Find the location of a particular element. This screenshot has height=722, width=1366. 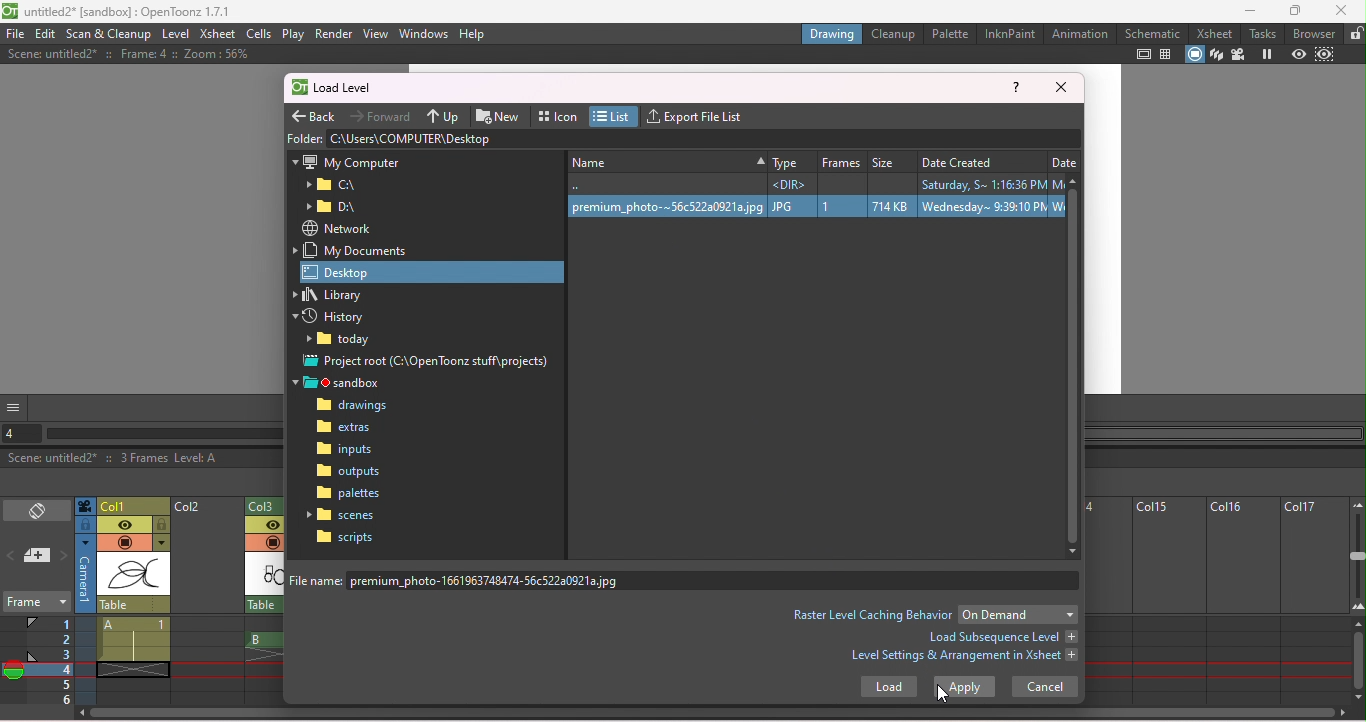

Sandbox is located at coordinates (344, 383).